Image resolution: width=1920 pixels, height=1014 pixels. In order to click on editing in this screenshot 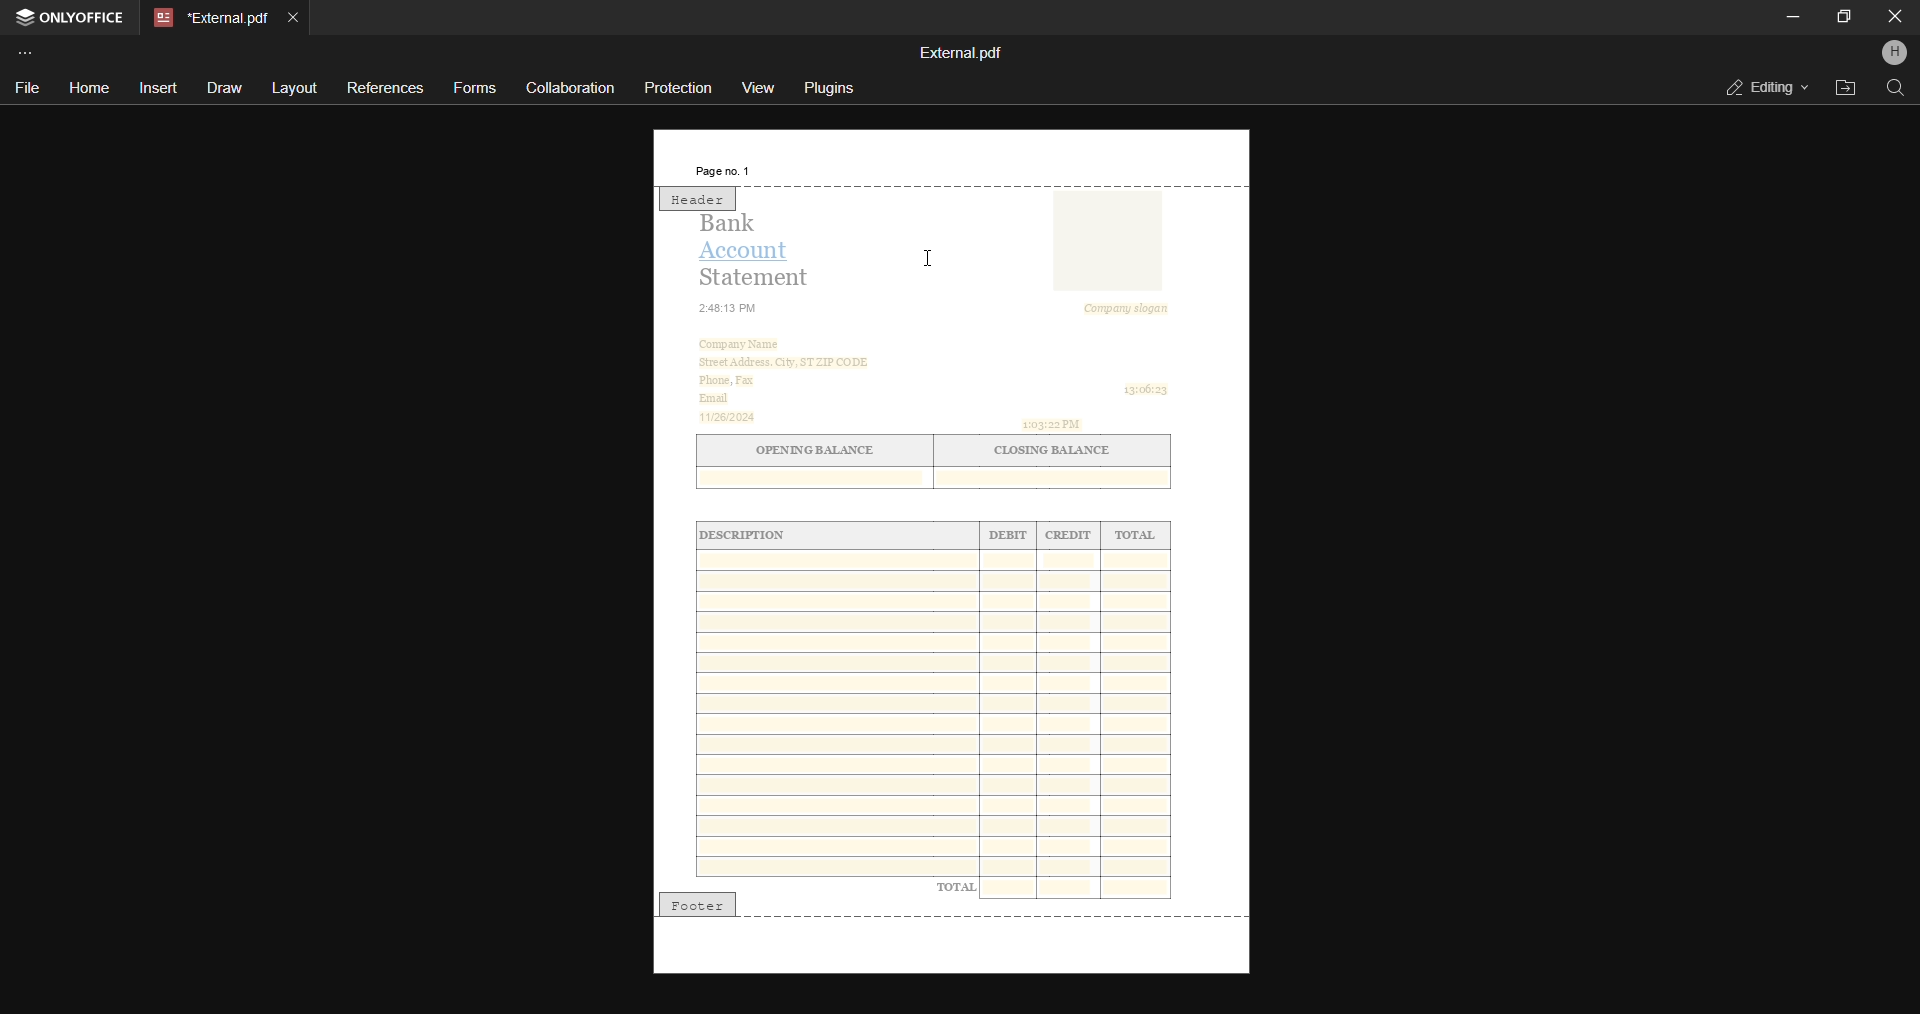, I will do `click(1760, 87)`.